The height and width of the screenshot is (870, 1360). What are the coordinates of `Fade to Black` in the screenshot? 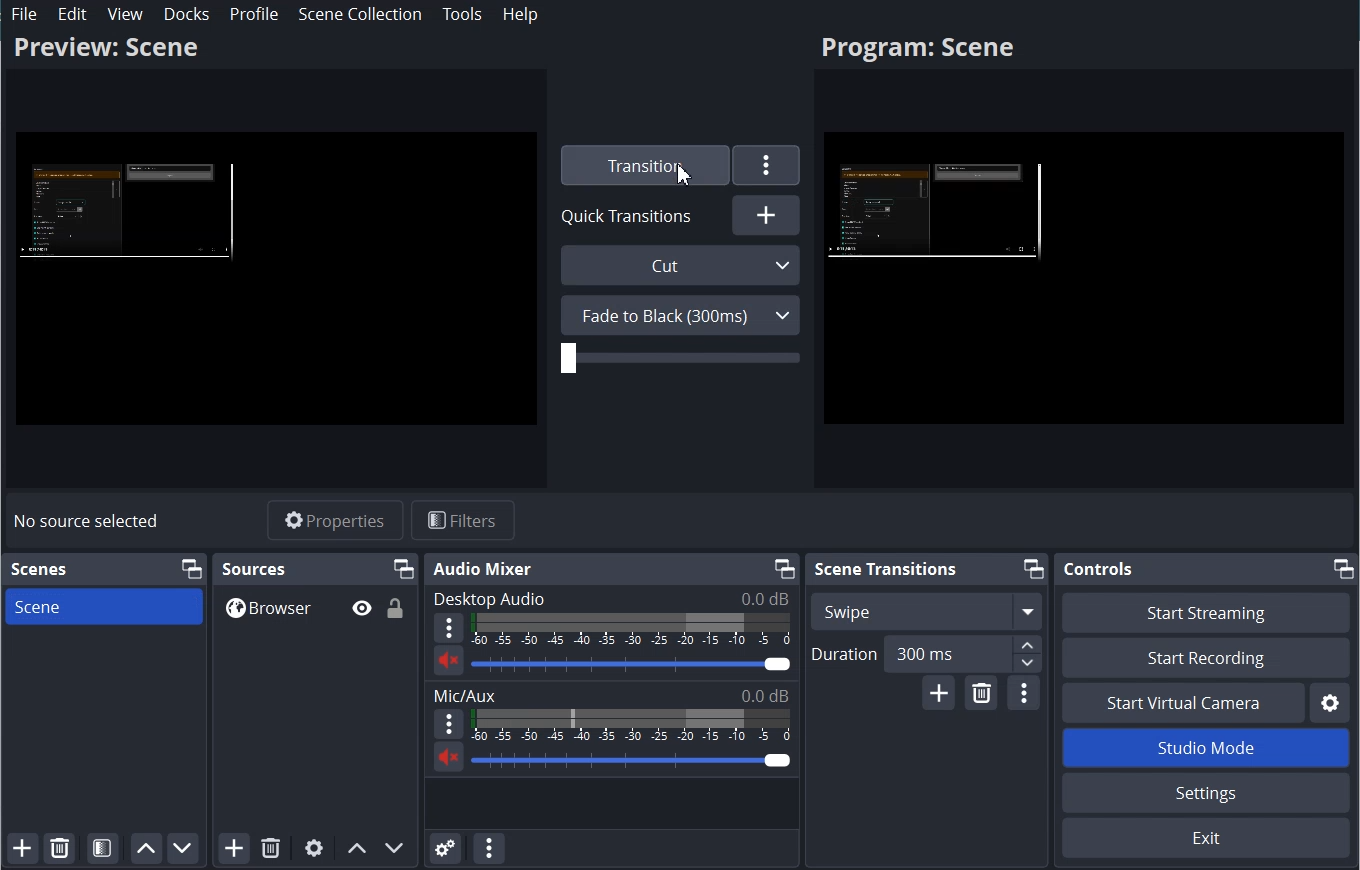 It's located at (680, 315).